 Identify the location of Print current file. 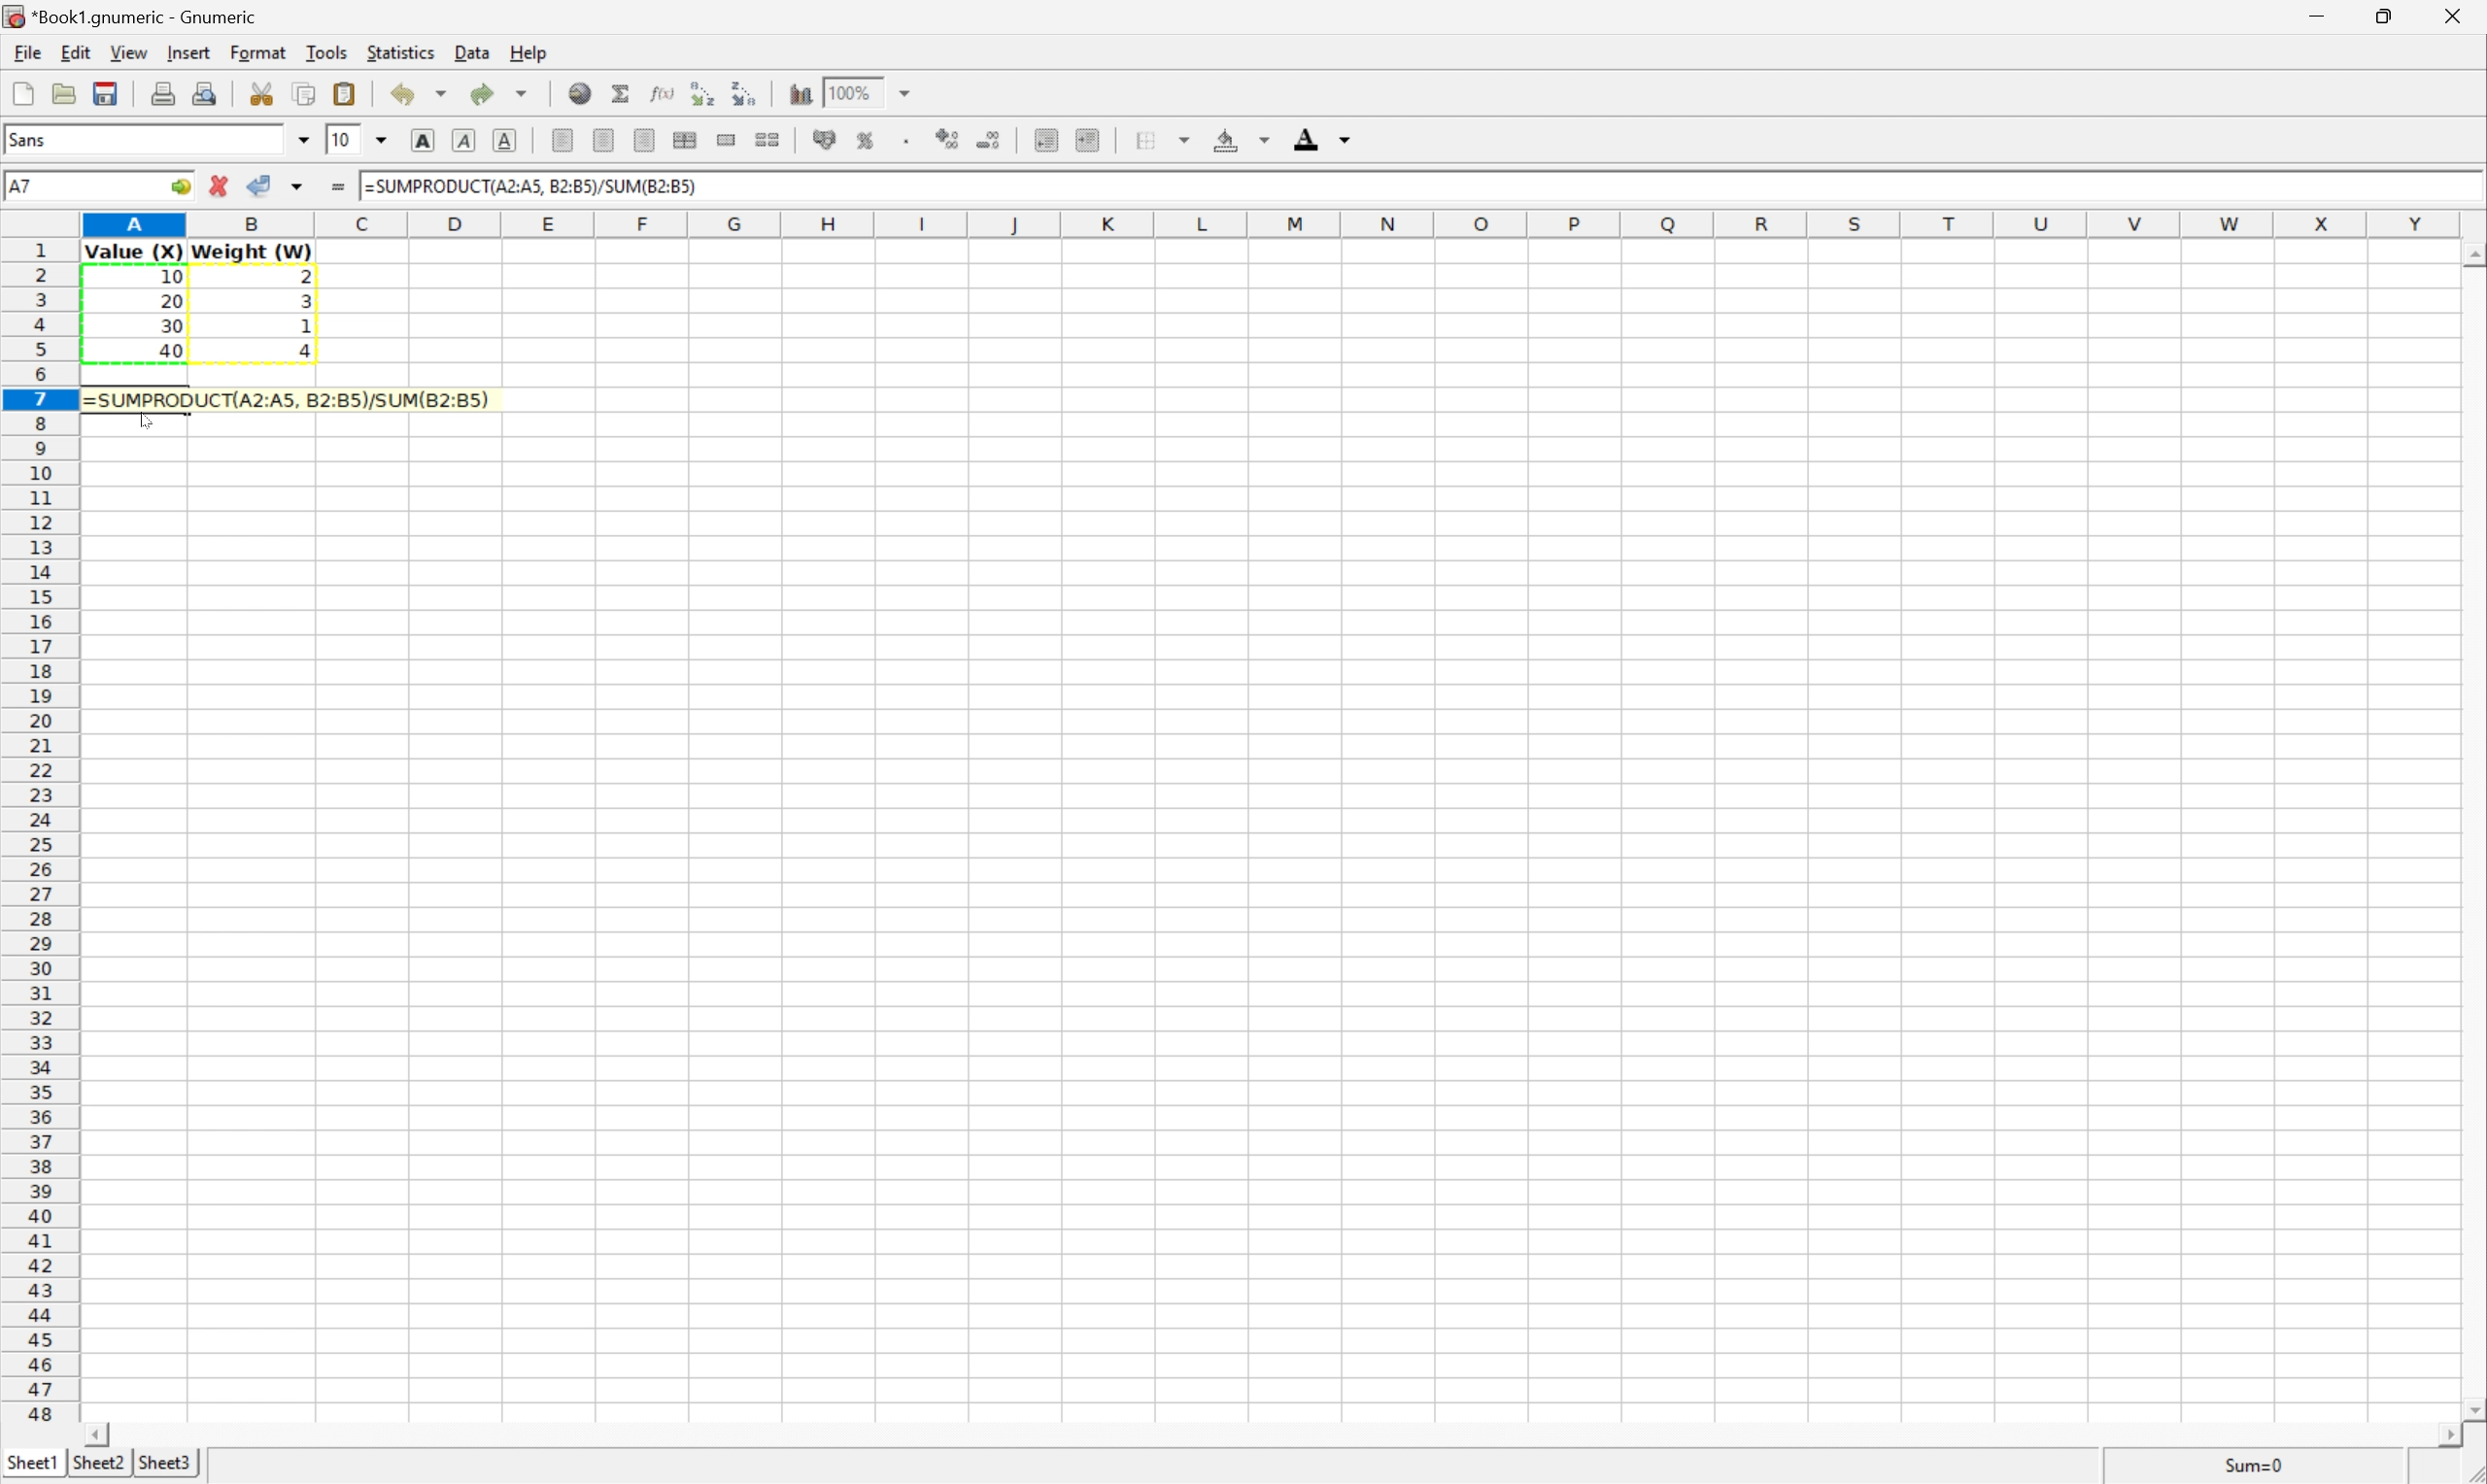
(165, 93).